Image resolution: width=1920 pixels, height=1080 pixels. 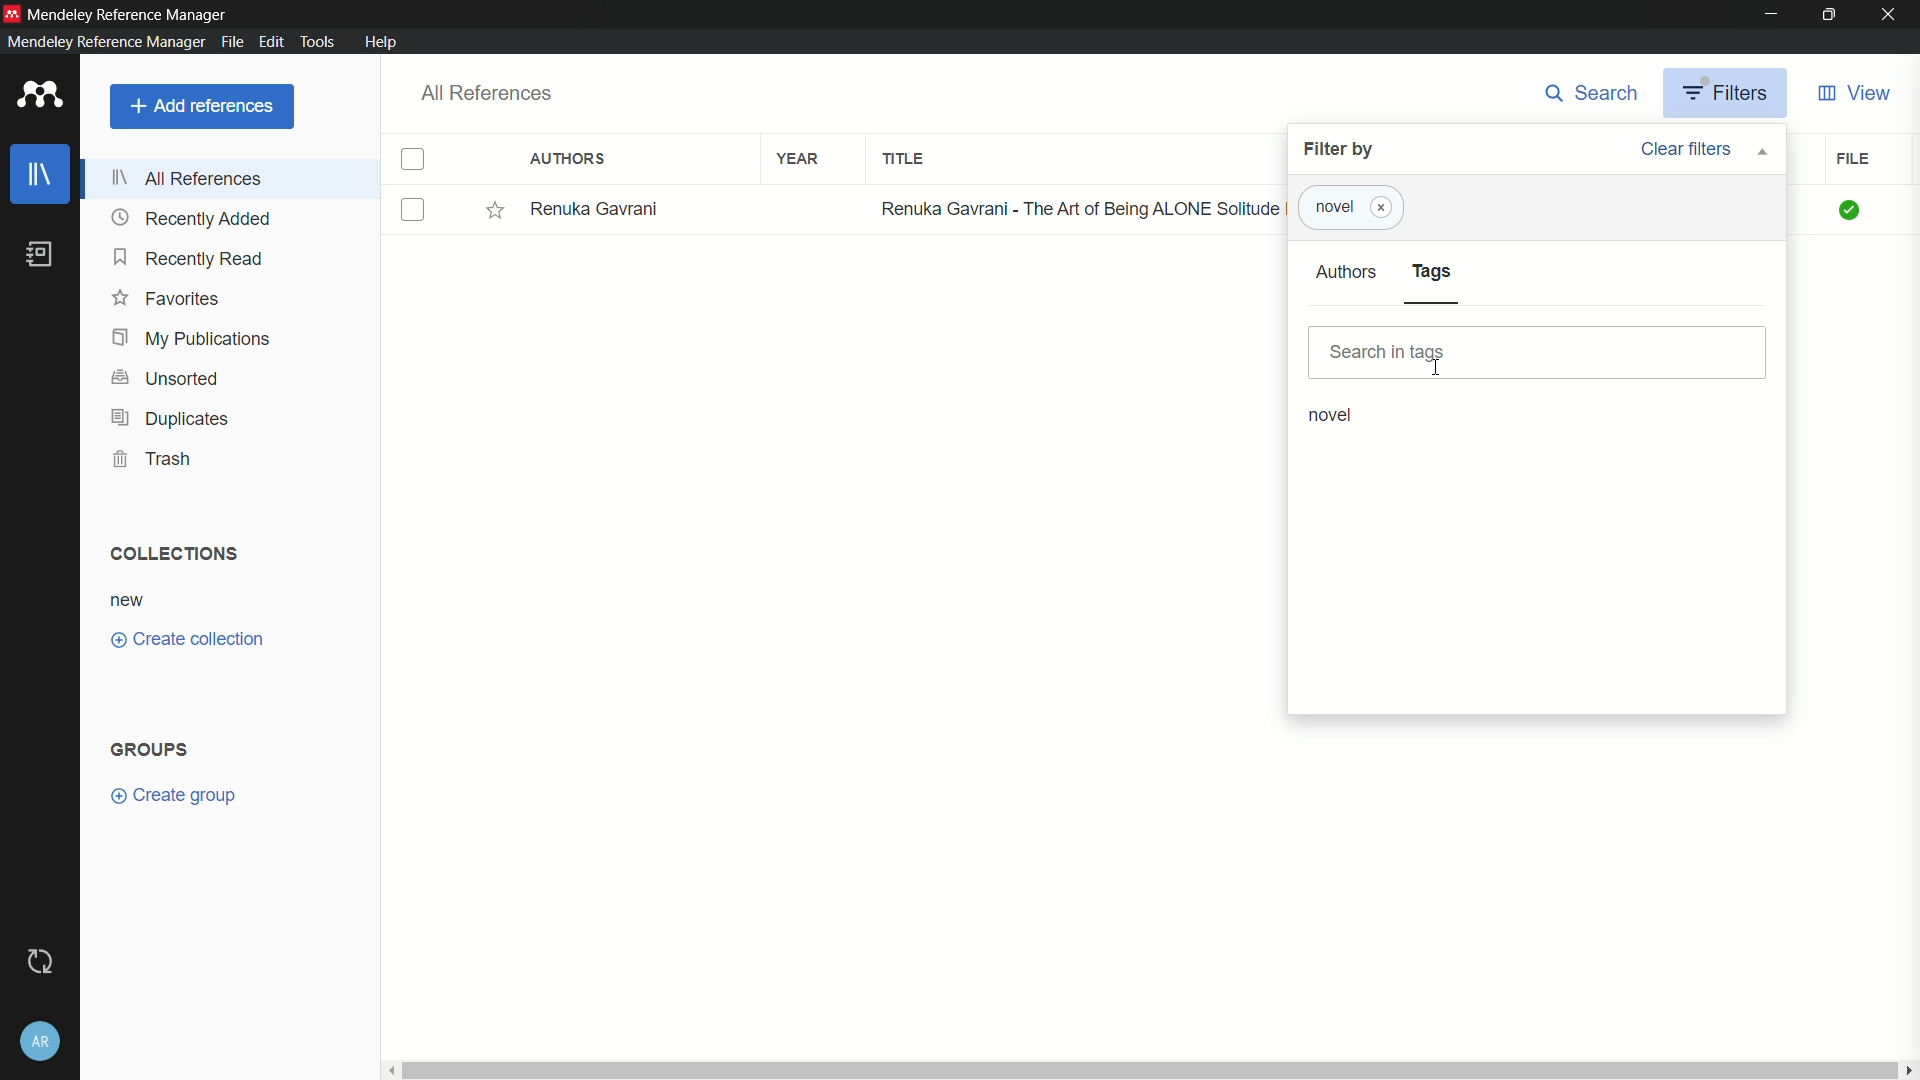 What do you see at coordinates (172, 554) in the screenshot?
I see `collection` at bounding box center [172, 554].